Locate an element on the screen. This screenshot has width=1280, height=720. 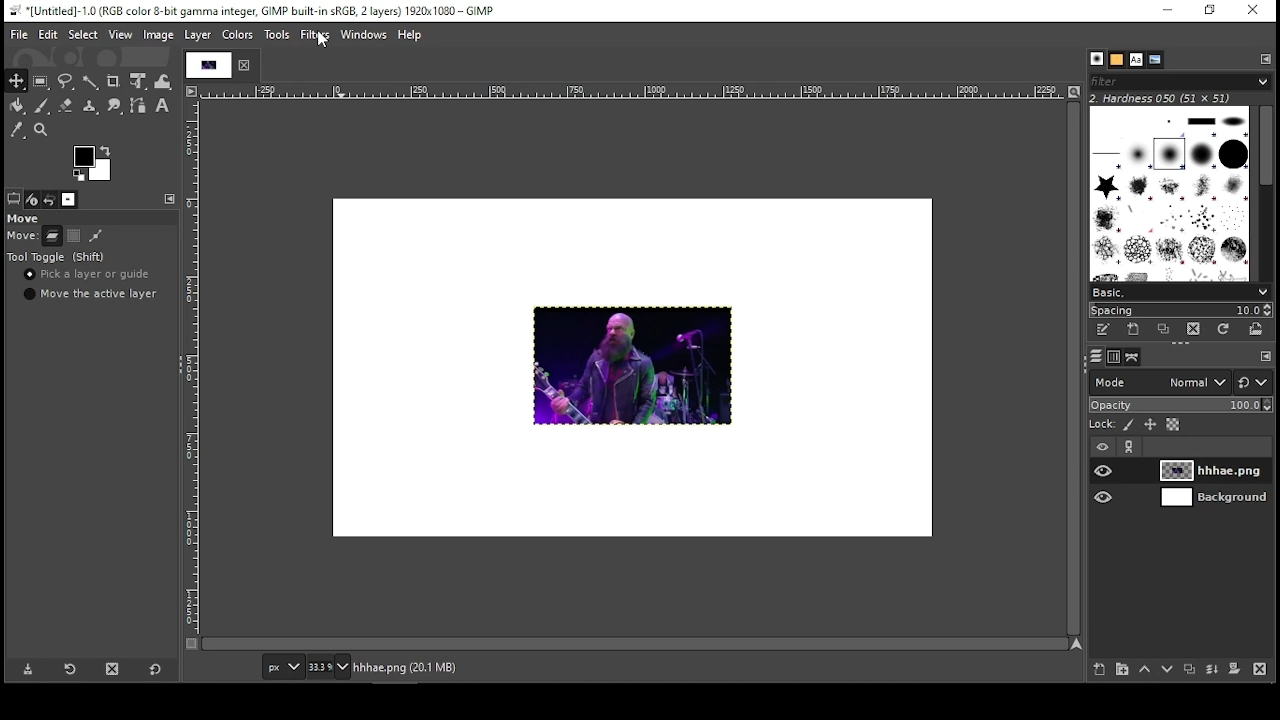
layer  is located at coordinates (1215, 470).